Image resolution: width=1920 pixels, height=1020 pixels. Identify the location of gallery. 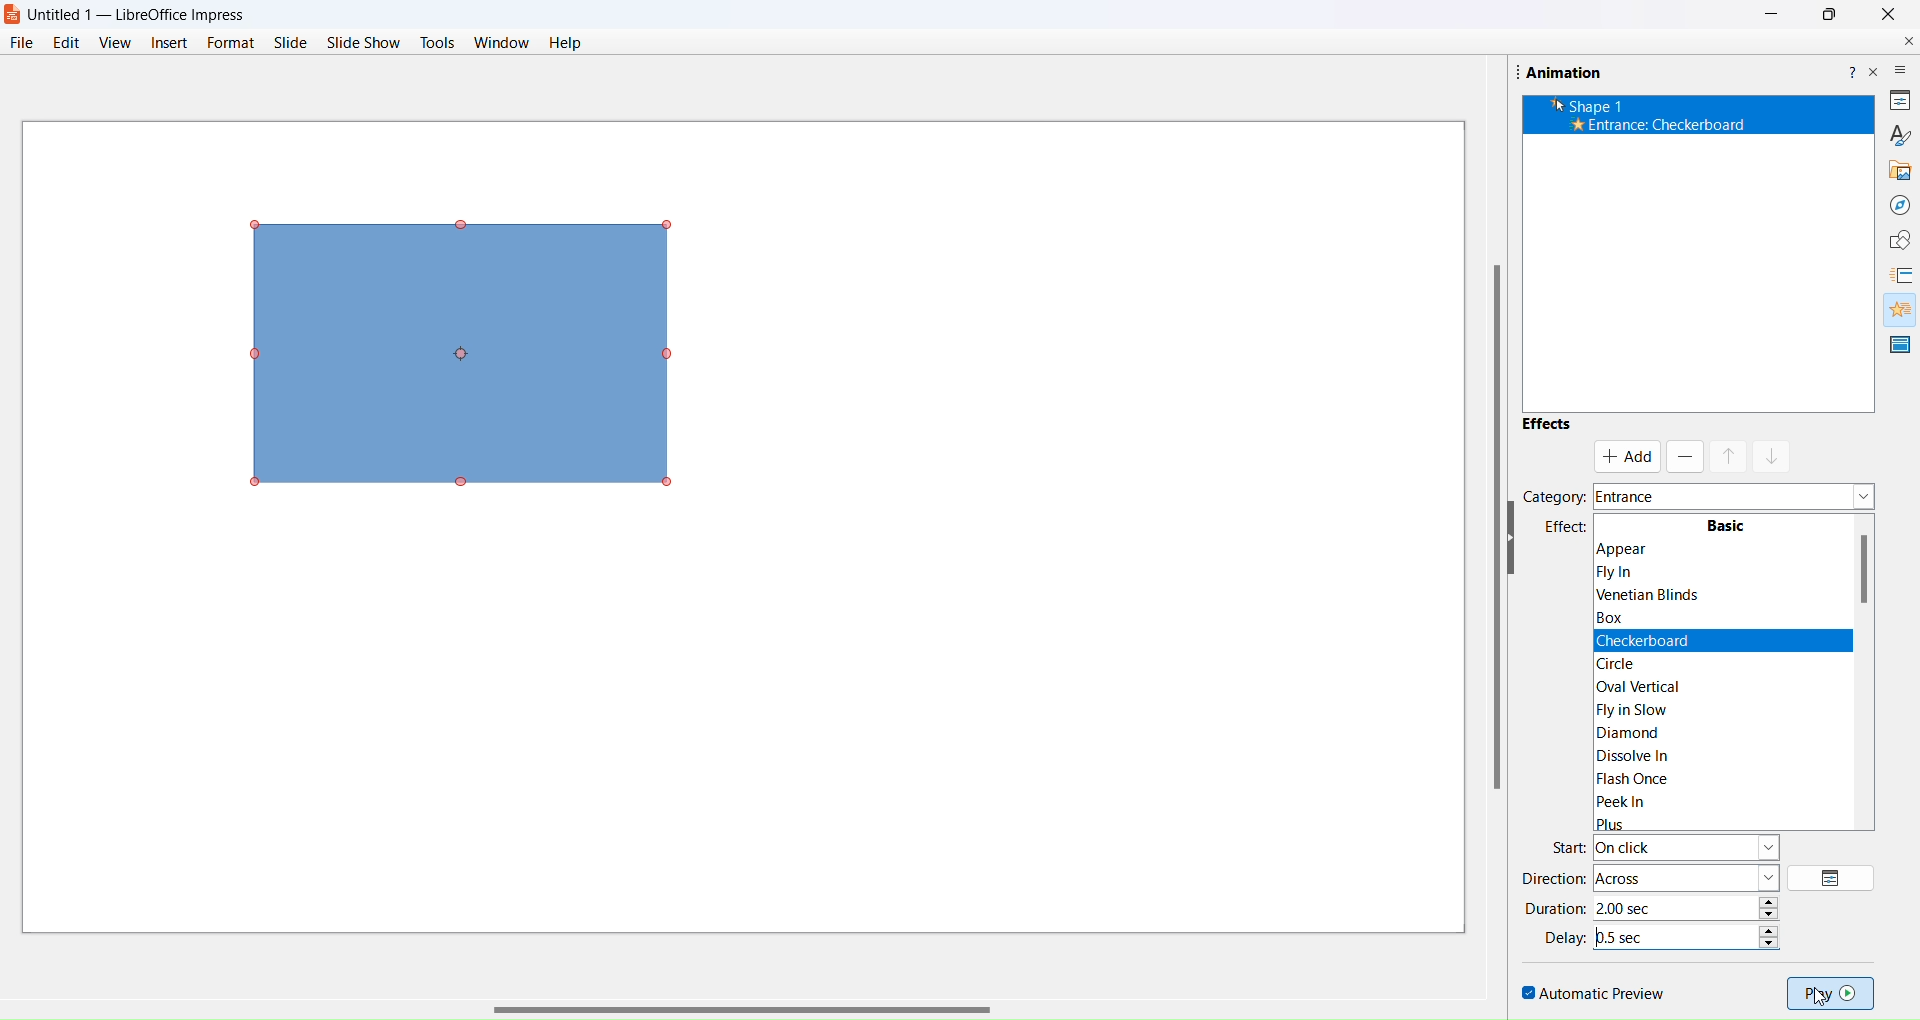
(1896, 170).